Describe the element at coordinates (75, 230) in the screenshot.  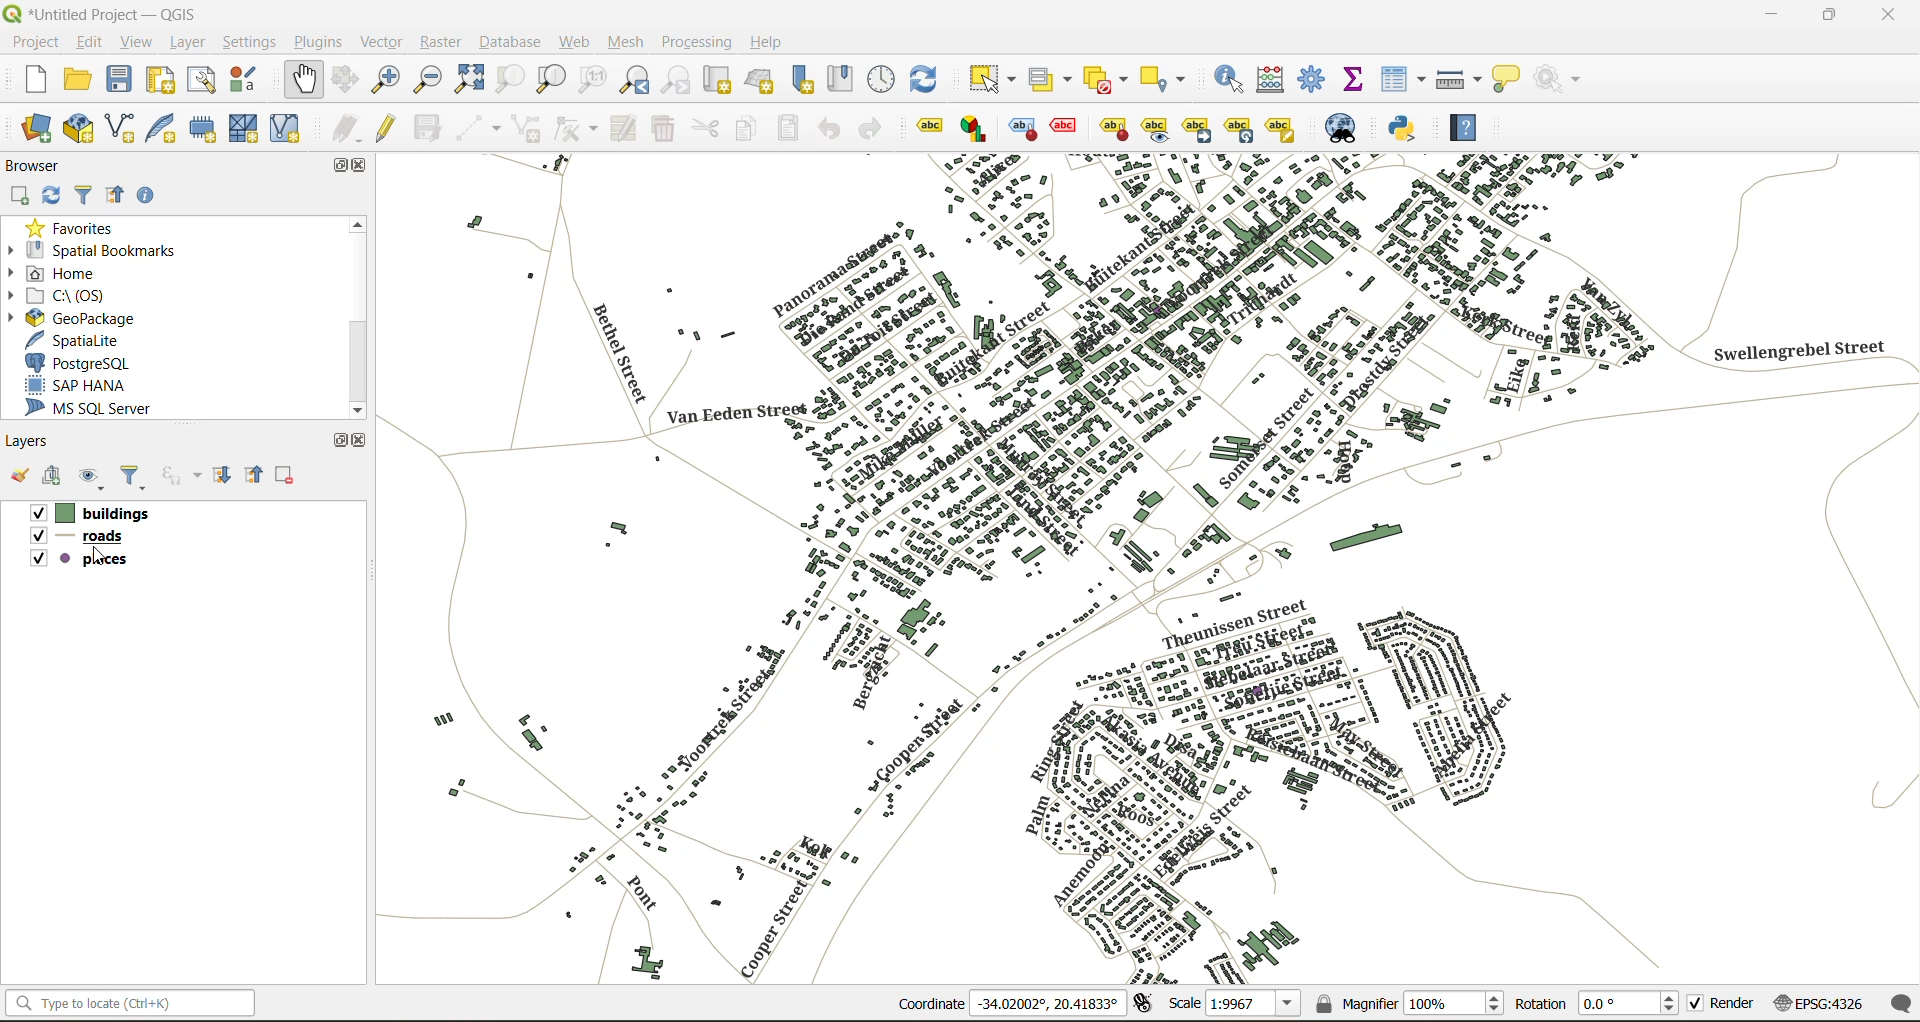
I see `favorites` at that location.